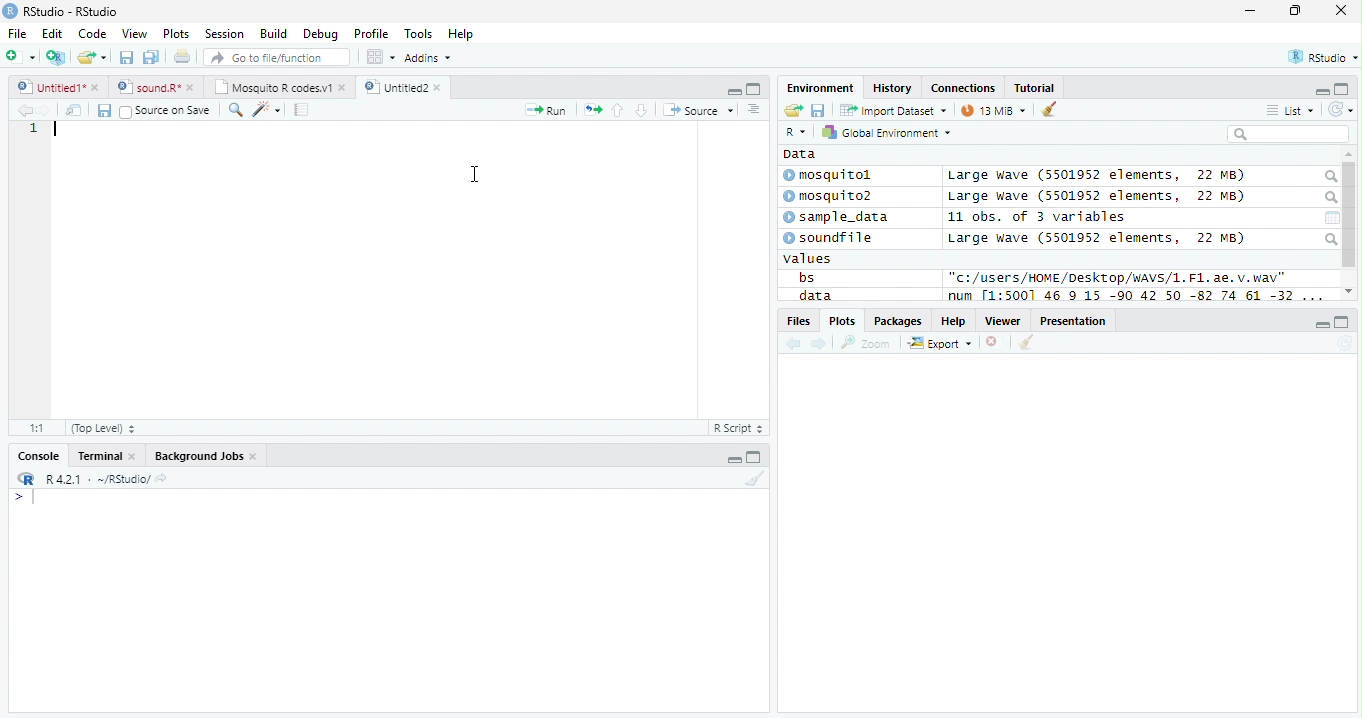  Describe the element at coordinates (832, 196) in the screenshot. I see `mosquito2` at that location.